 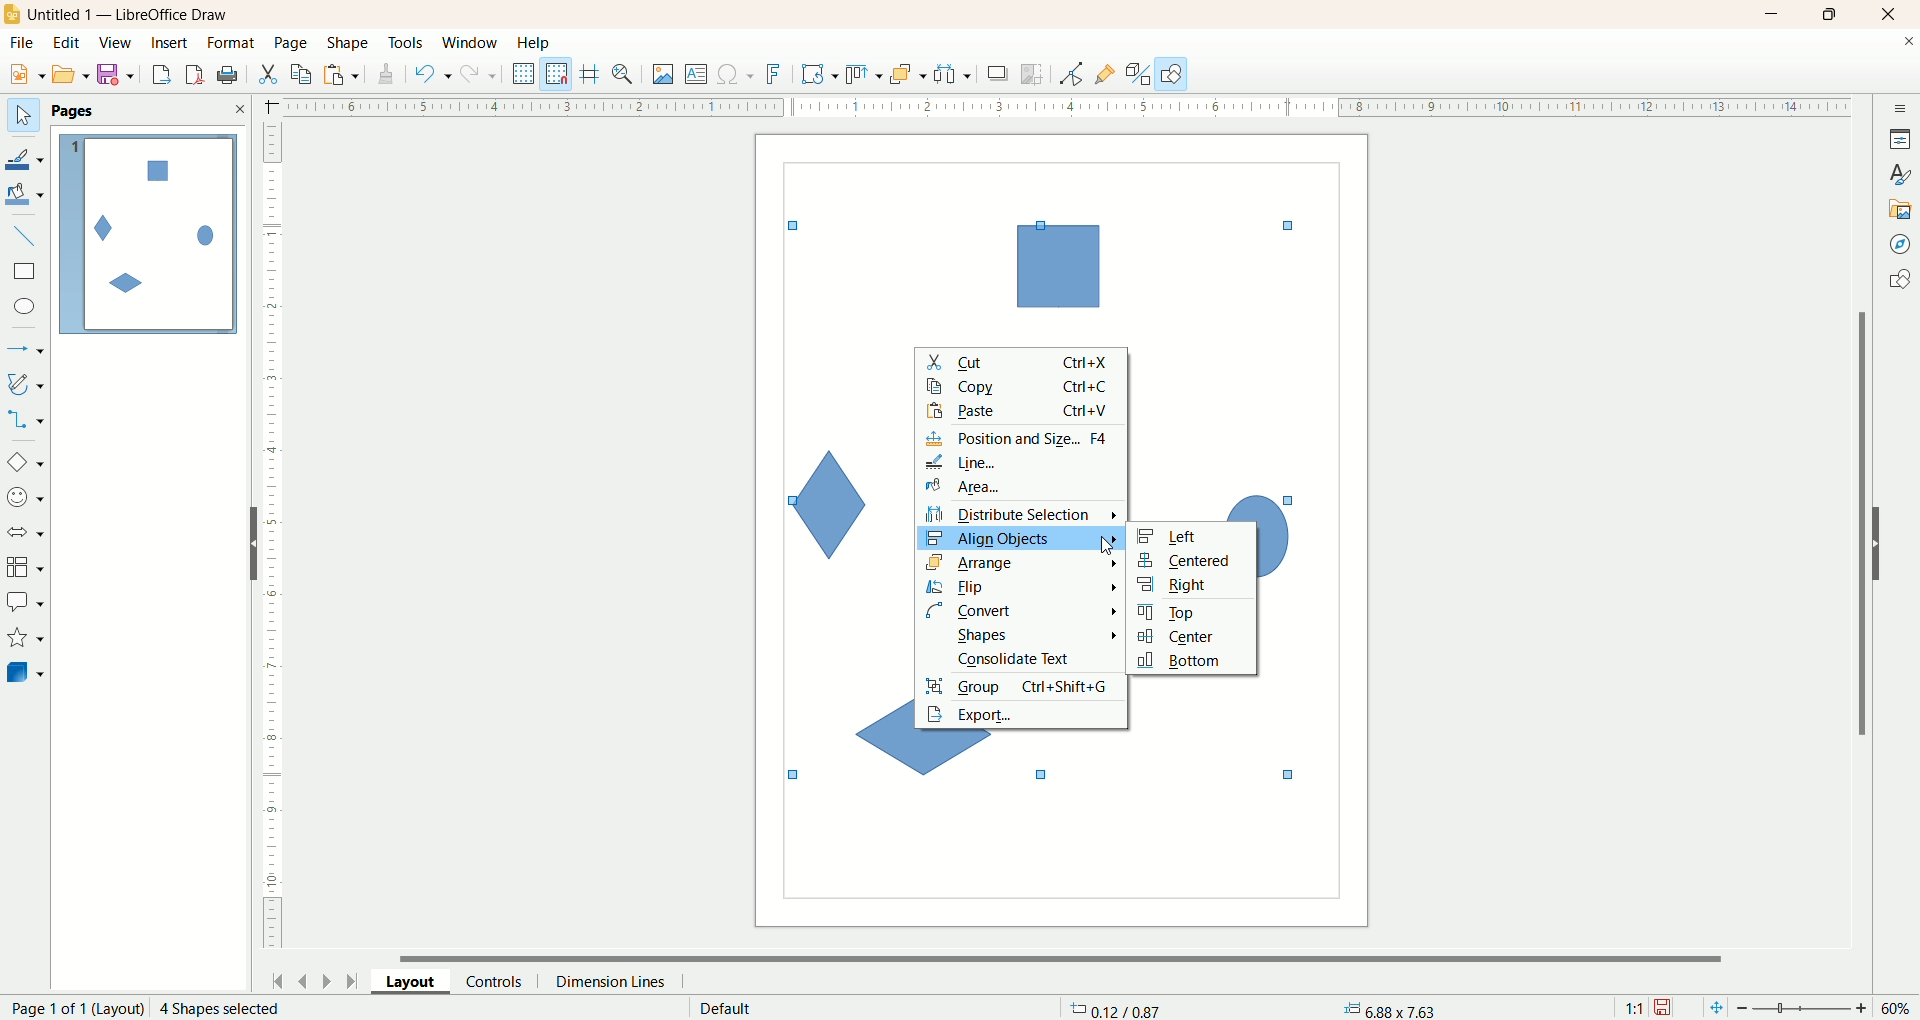 I want to click on page number, so click(x=72, y=1008).